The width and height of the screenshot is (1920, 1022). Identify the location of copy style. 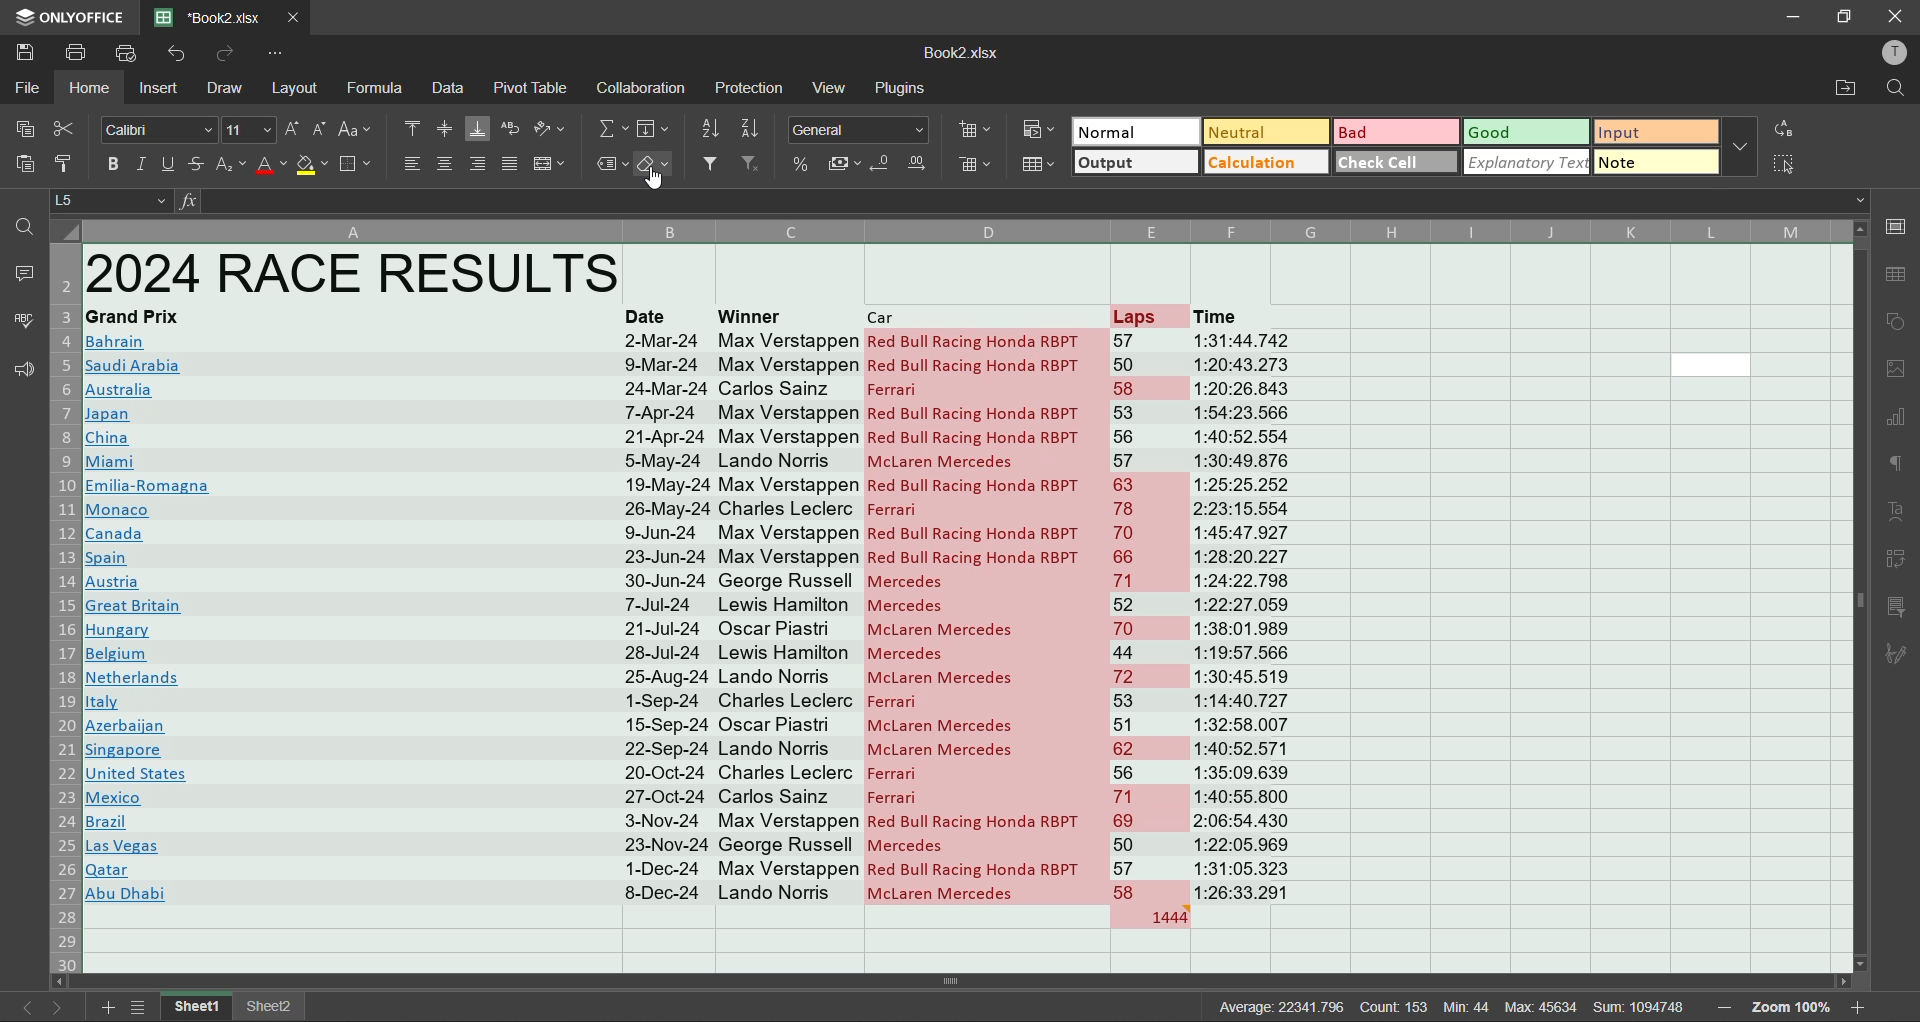
(66, 158).